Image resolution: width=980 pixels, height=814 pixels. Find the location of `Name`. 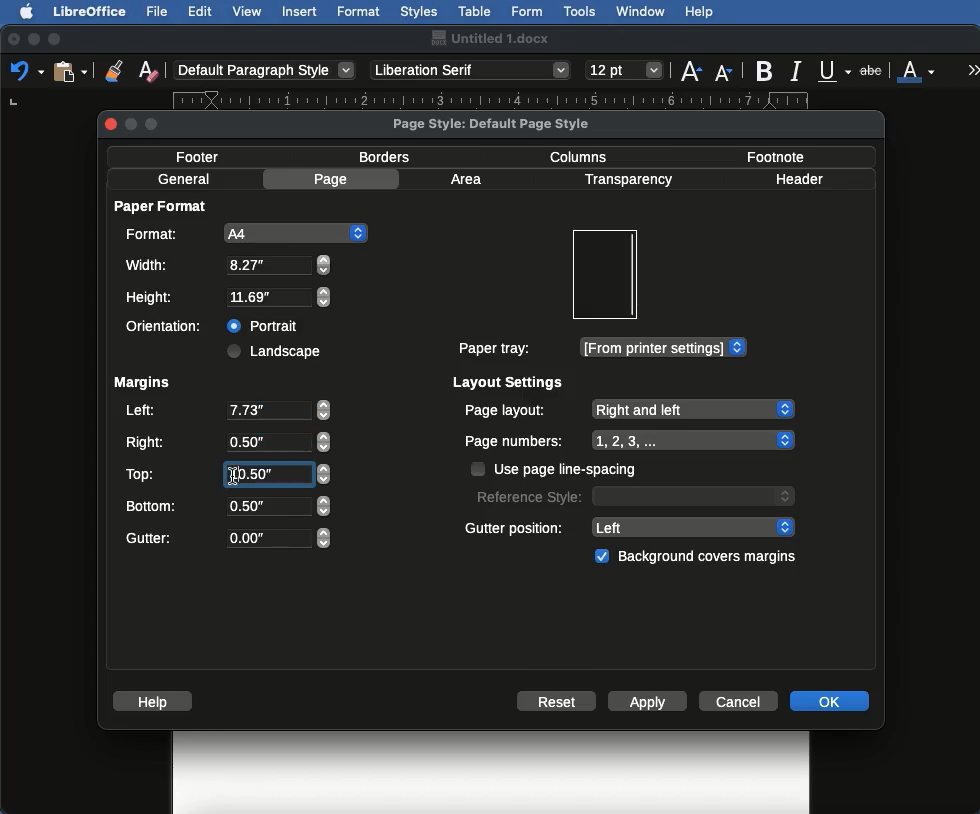

Name is located at coordinates (489, 38).